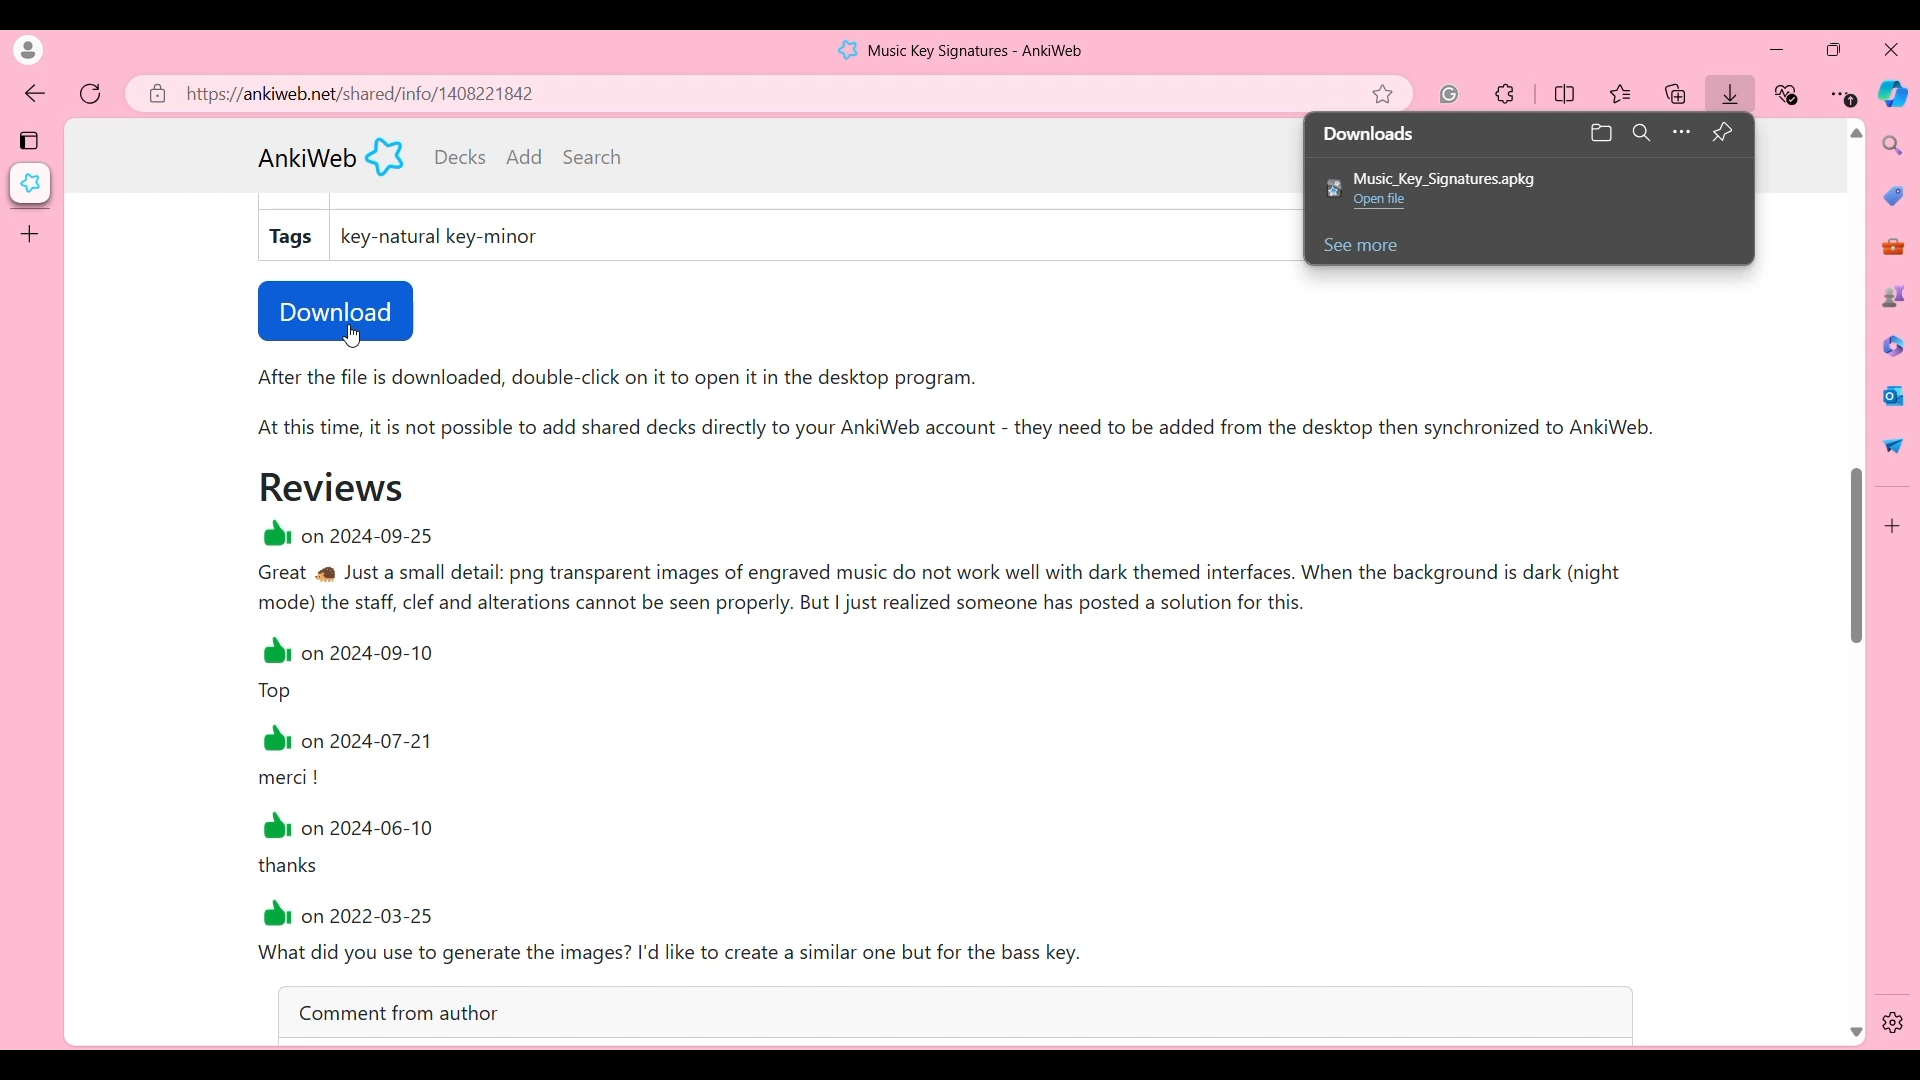 The height and width of the screenshot is (1080, 1920). I want to click on More options, so click(1680, 133).